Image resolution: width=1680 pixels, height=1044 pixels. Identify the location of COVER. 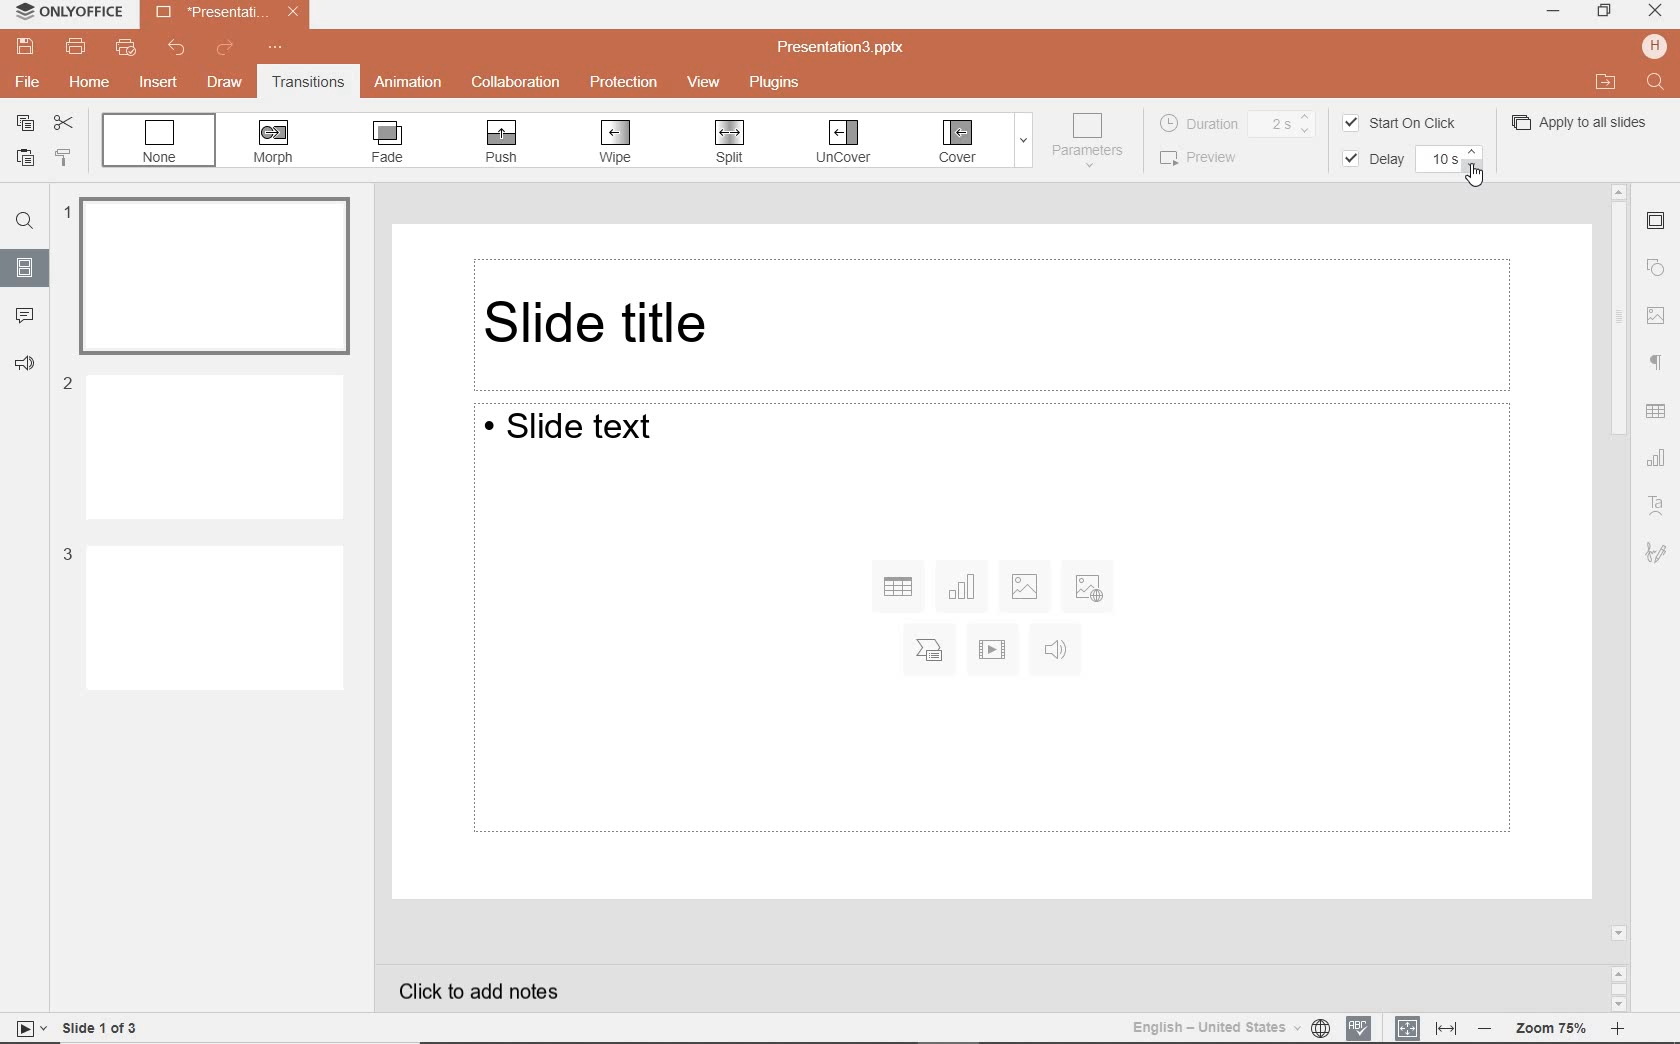
(959, 142).